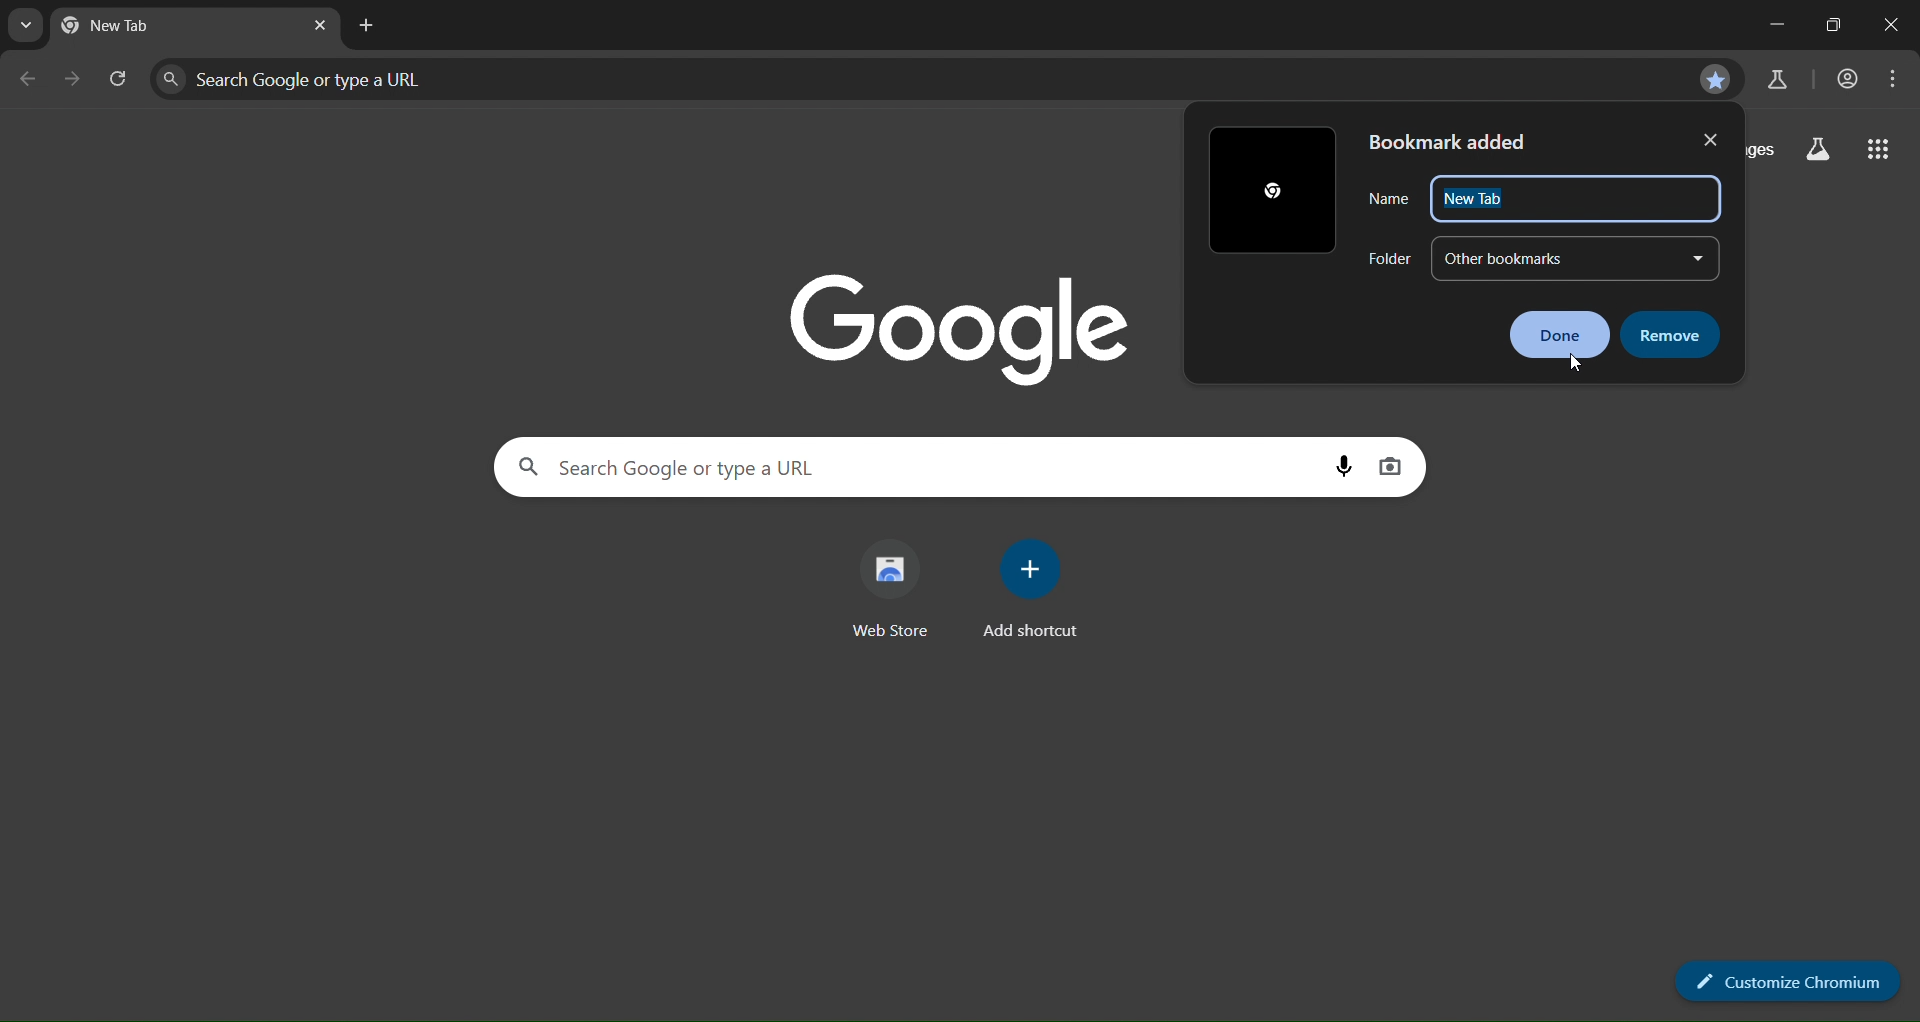 This screenshot has width=1920, height=1022. Describe the element at coordinates (1832, 23) in the screenshot. I see `restore down` at that location.